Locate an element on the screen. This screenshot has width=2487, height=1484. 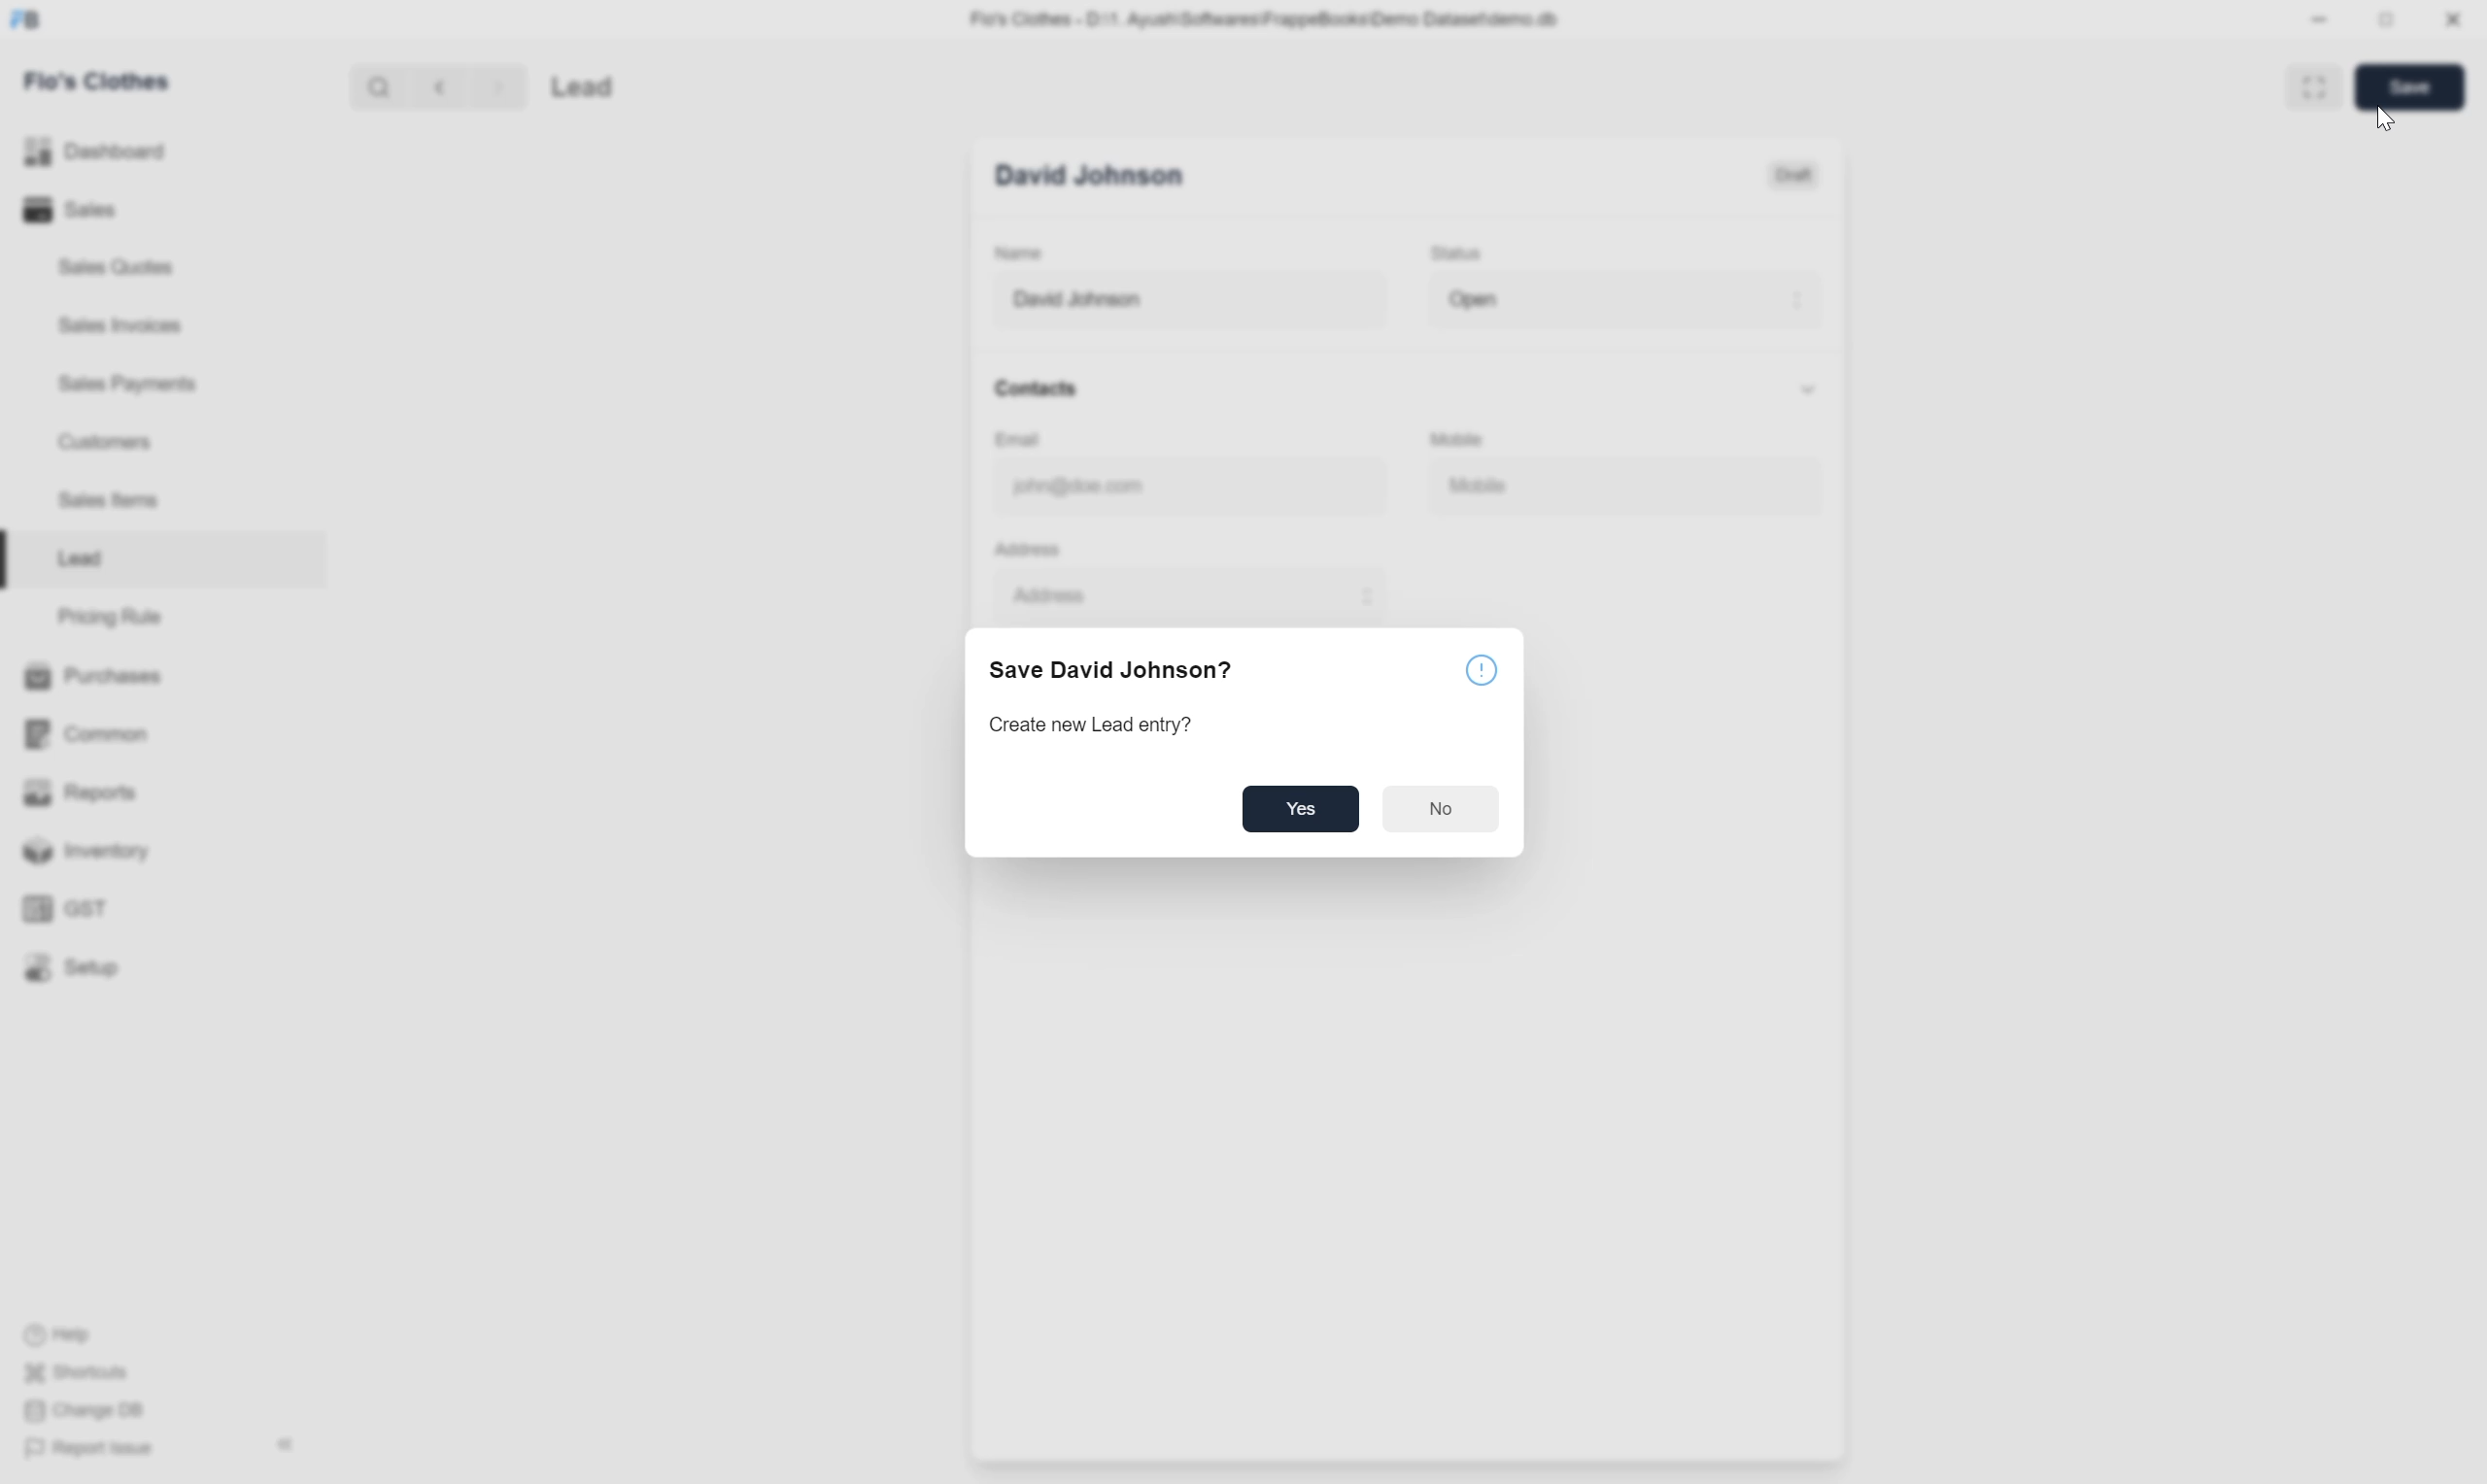
FB is located at coordinates (27, 21).